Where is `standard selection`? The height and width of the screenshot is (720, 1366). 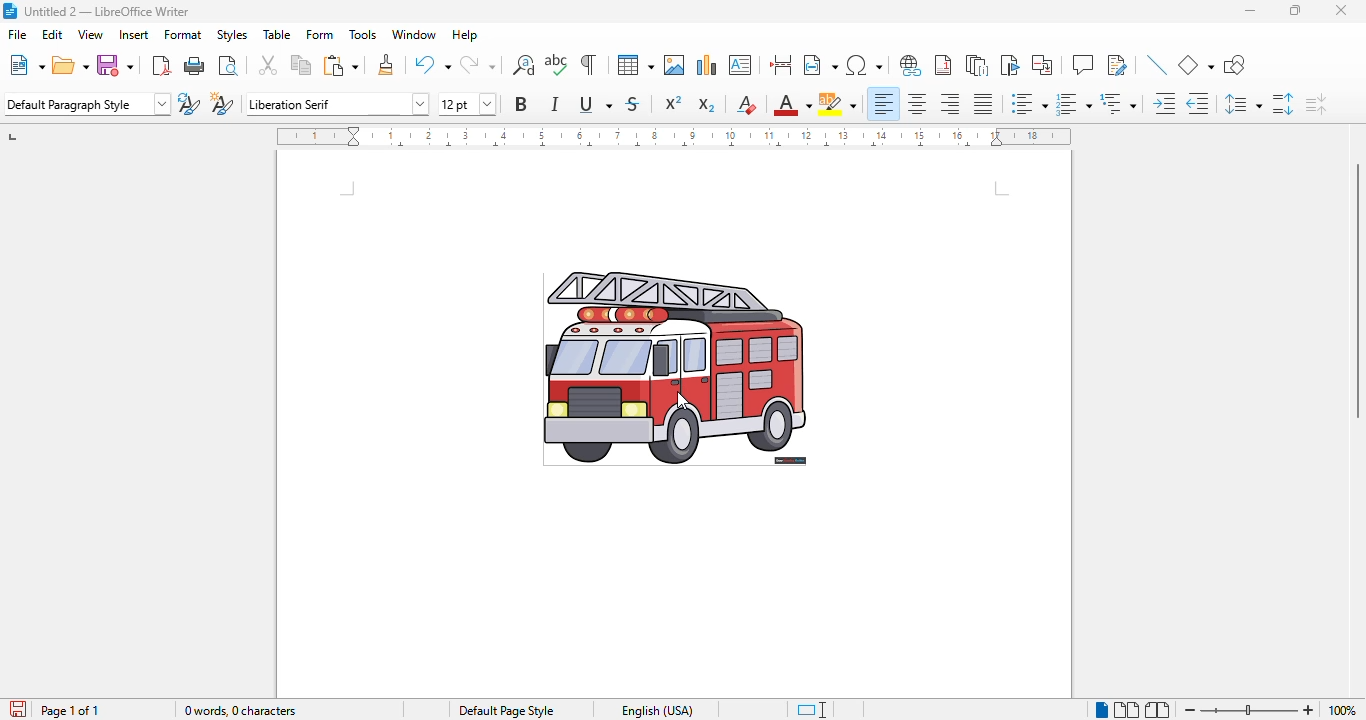
standard selection is located at coordinates (812, 710).